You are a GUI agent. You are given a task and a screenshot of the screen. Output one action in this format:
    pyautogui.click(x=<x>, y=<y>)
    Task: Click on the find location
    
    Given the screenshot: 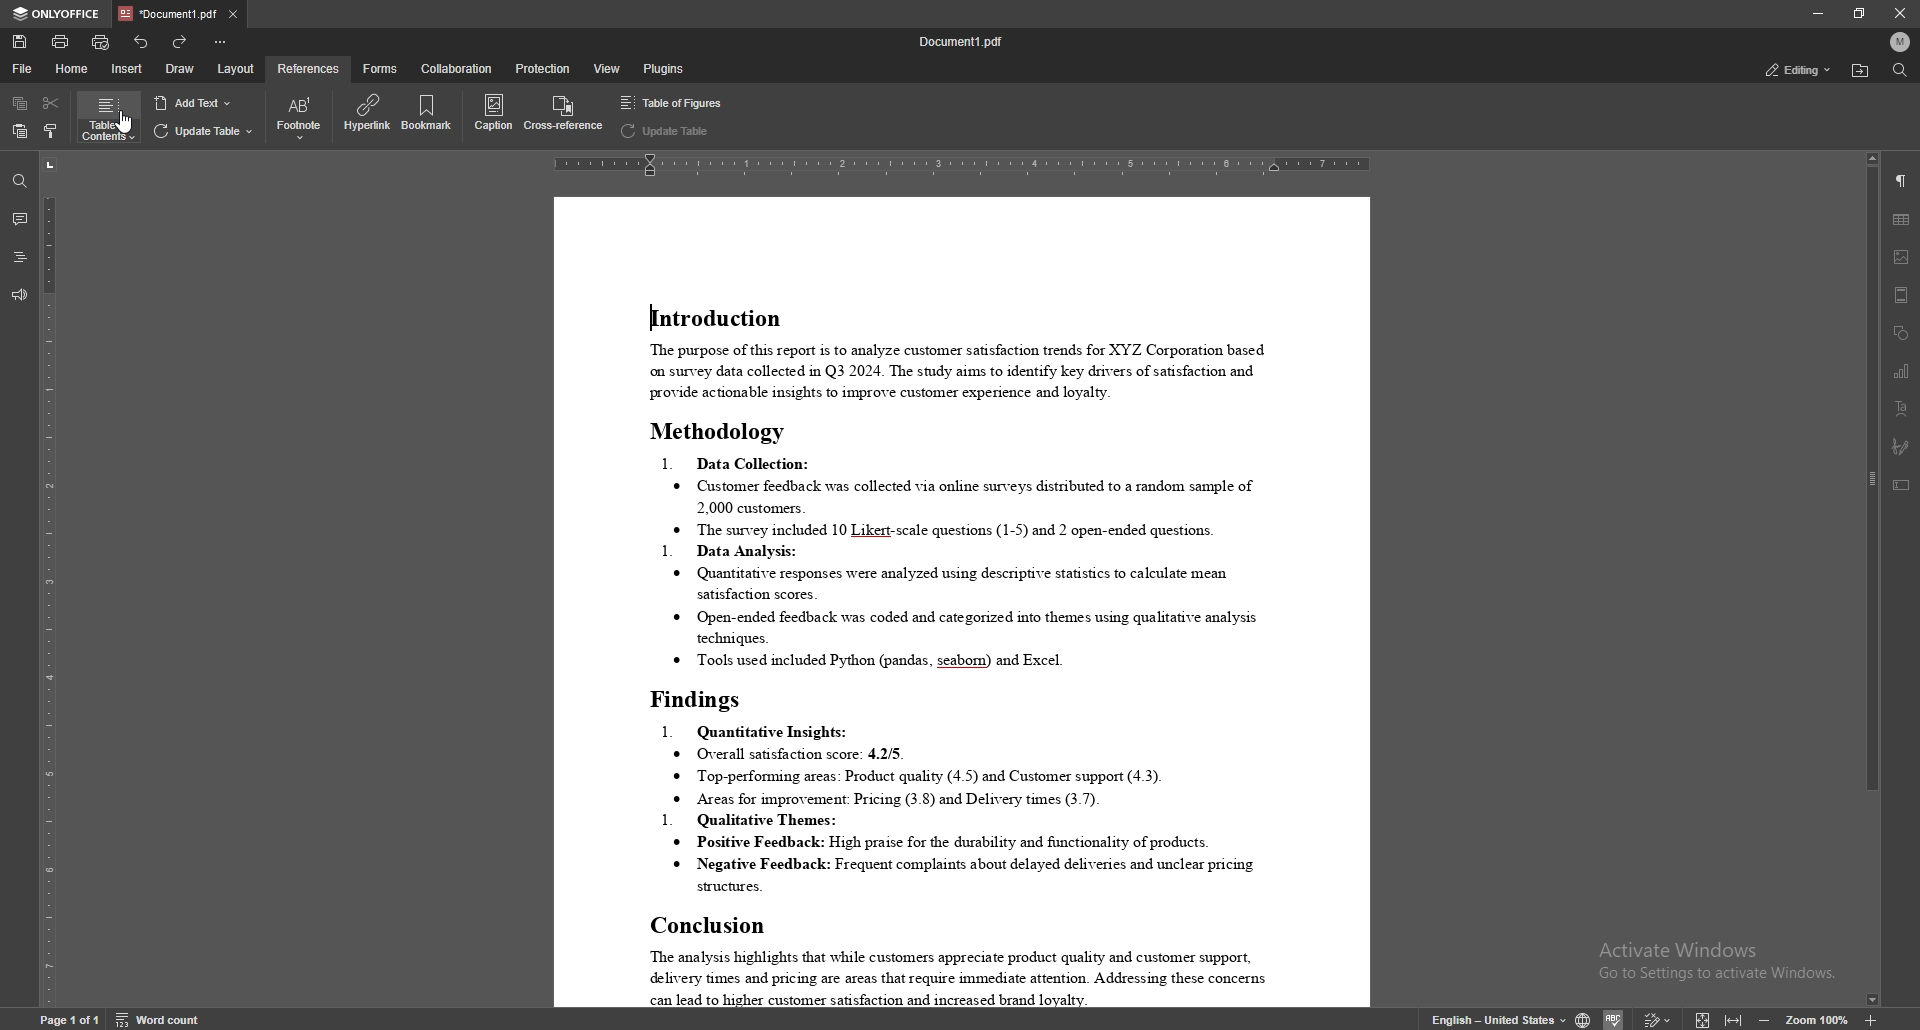 What is the action you would take?
    pyautogui.click(x=1862, y=71)
    